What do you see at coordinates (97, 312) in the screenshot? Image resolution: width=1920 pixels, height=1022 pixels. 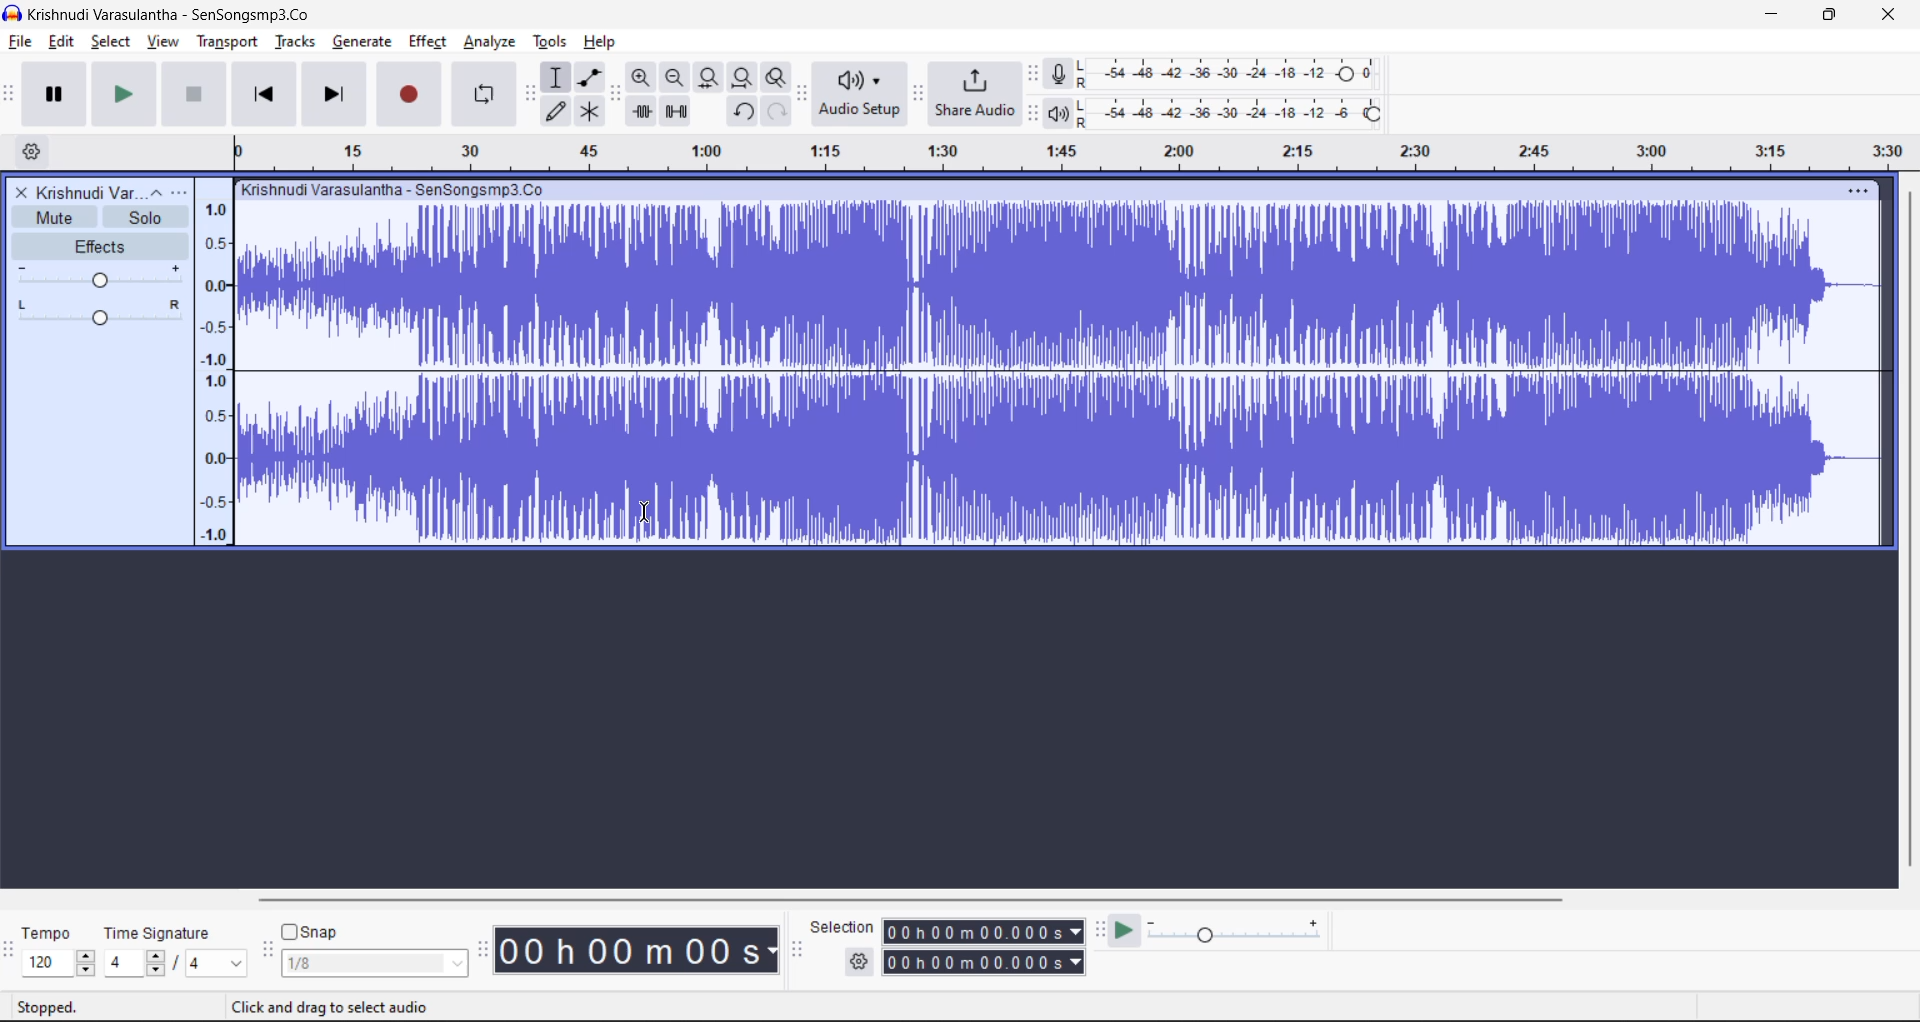 I see `speaker slider` at bounding box center [97, 312].